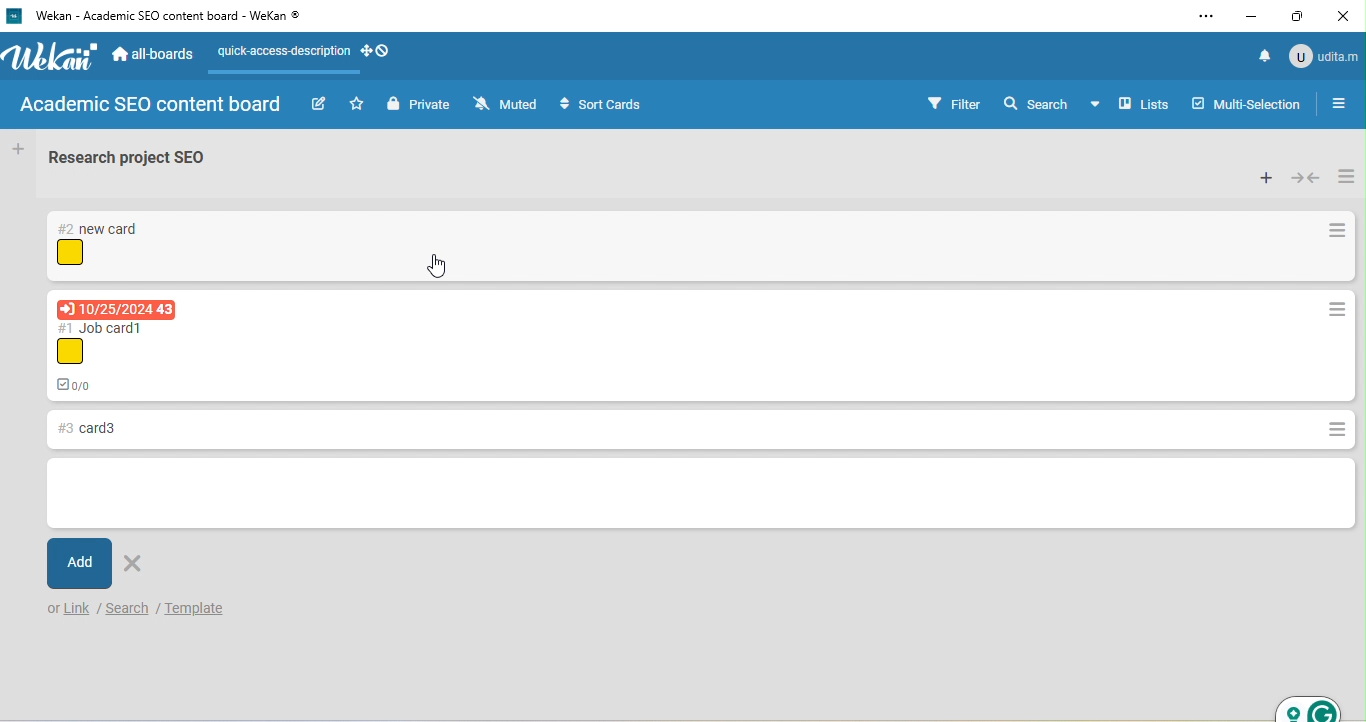 This screenshot has height=722, width=1366. Describe the element at coordinates (213, 606) in the screenshot. I see `template` at that location.